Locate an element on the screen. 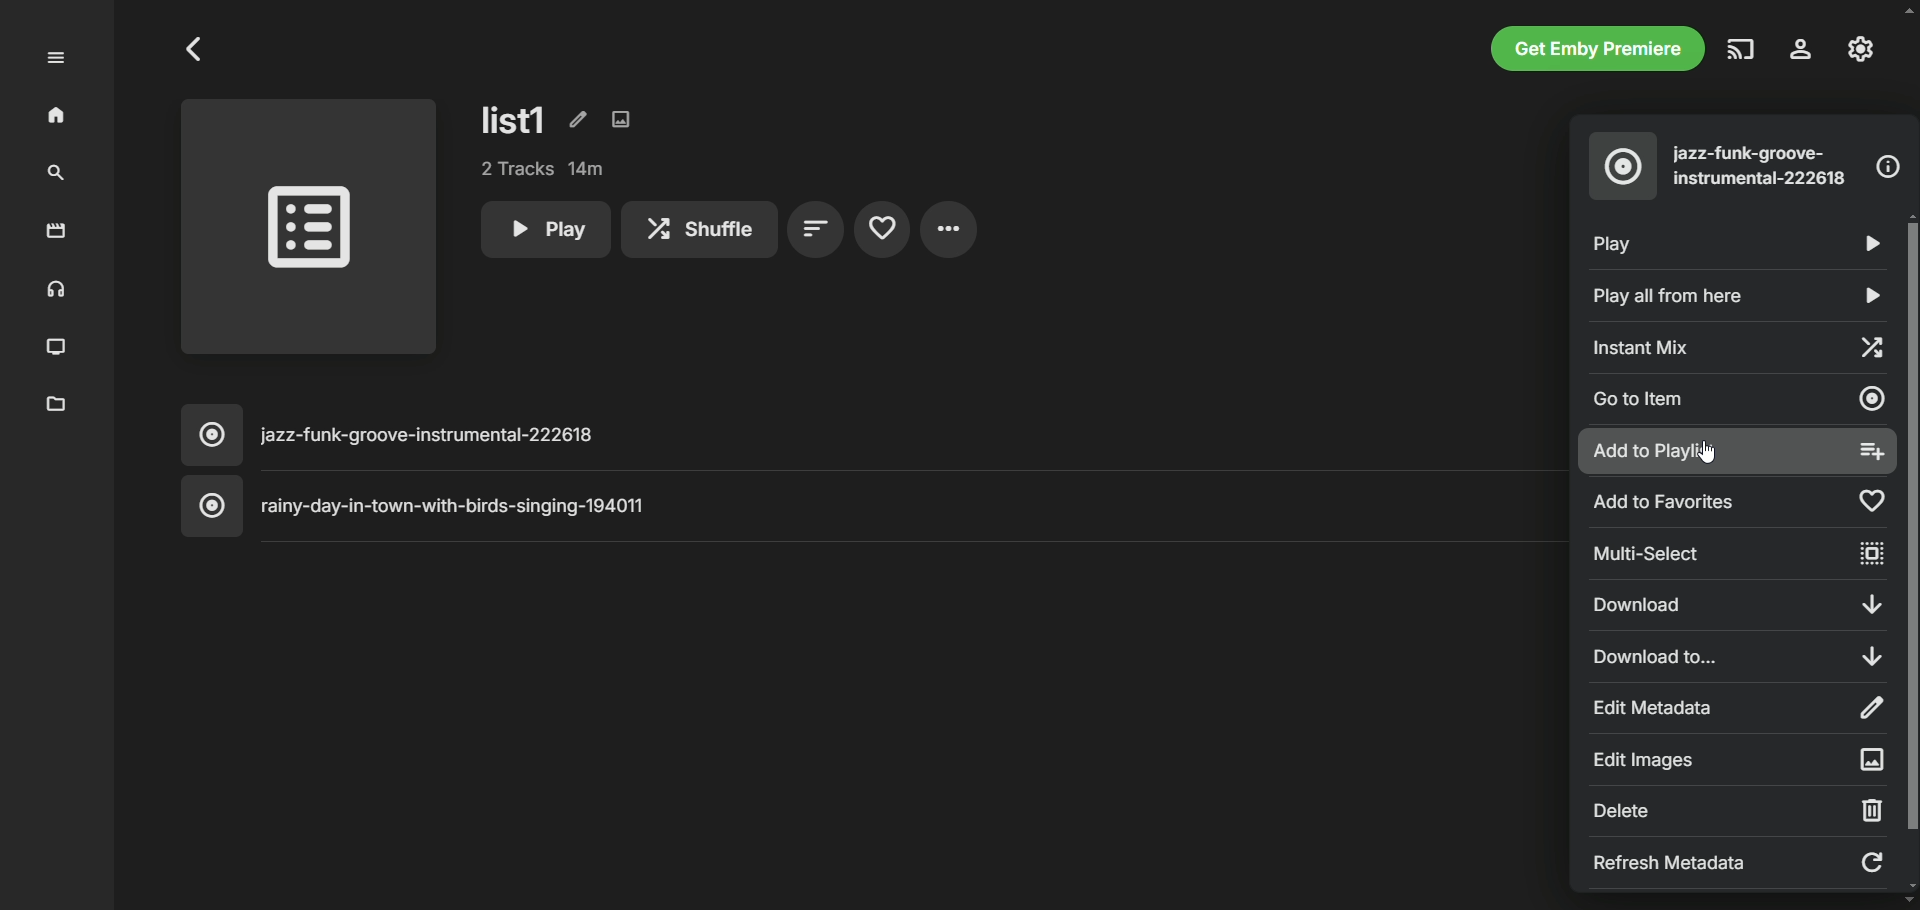 The image size is (1920, 910). play all from here is located at coordinates (1739, 296).